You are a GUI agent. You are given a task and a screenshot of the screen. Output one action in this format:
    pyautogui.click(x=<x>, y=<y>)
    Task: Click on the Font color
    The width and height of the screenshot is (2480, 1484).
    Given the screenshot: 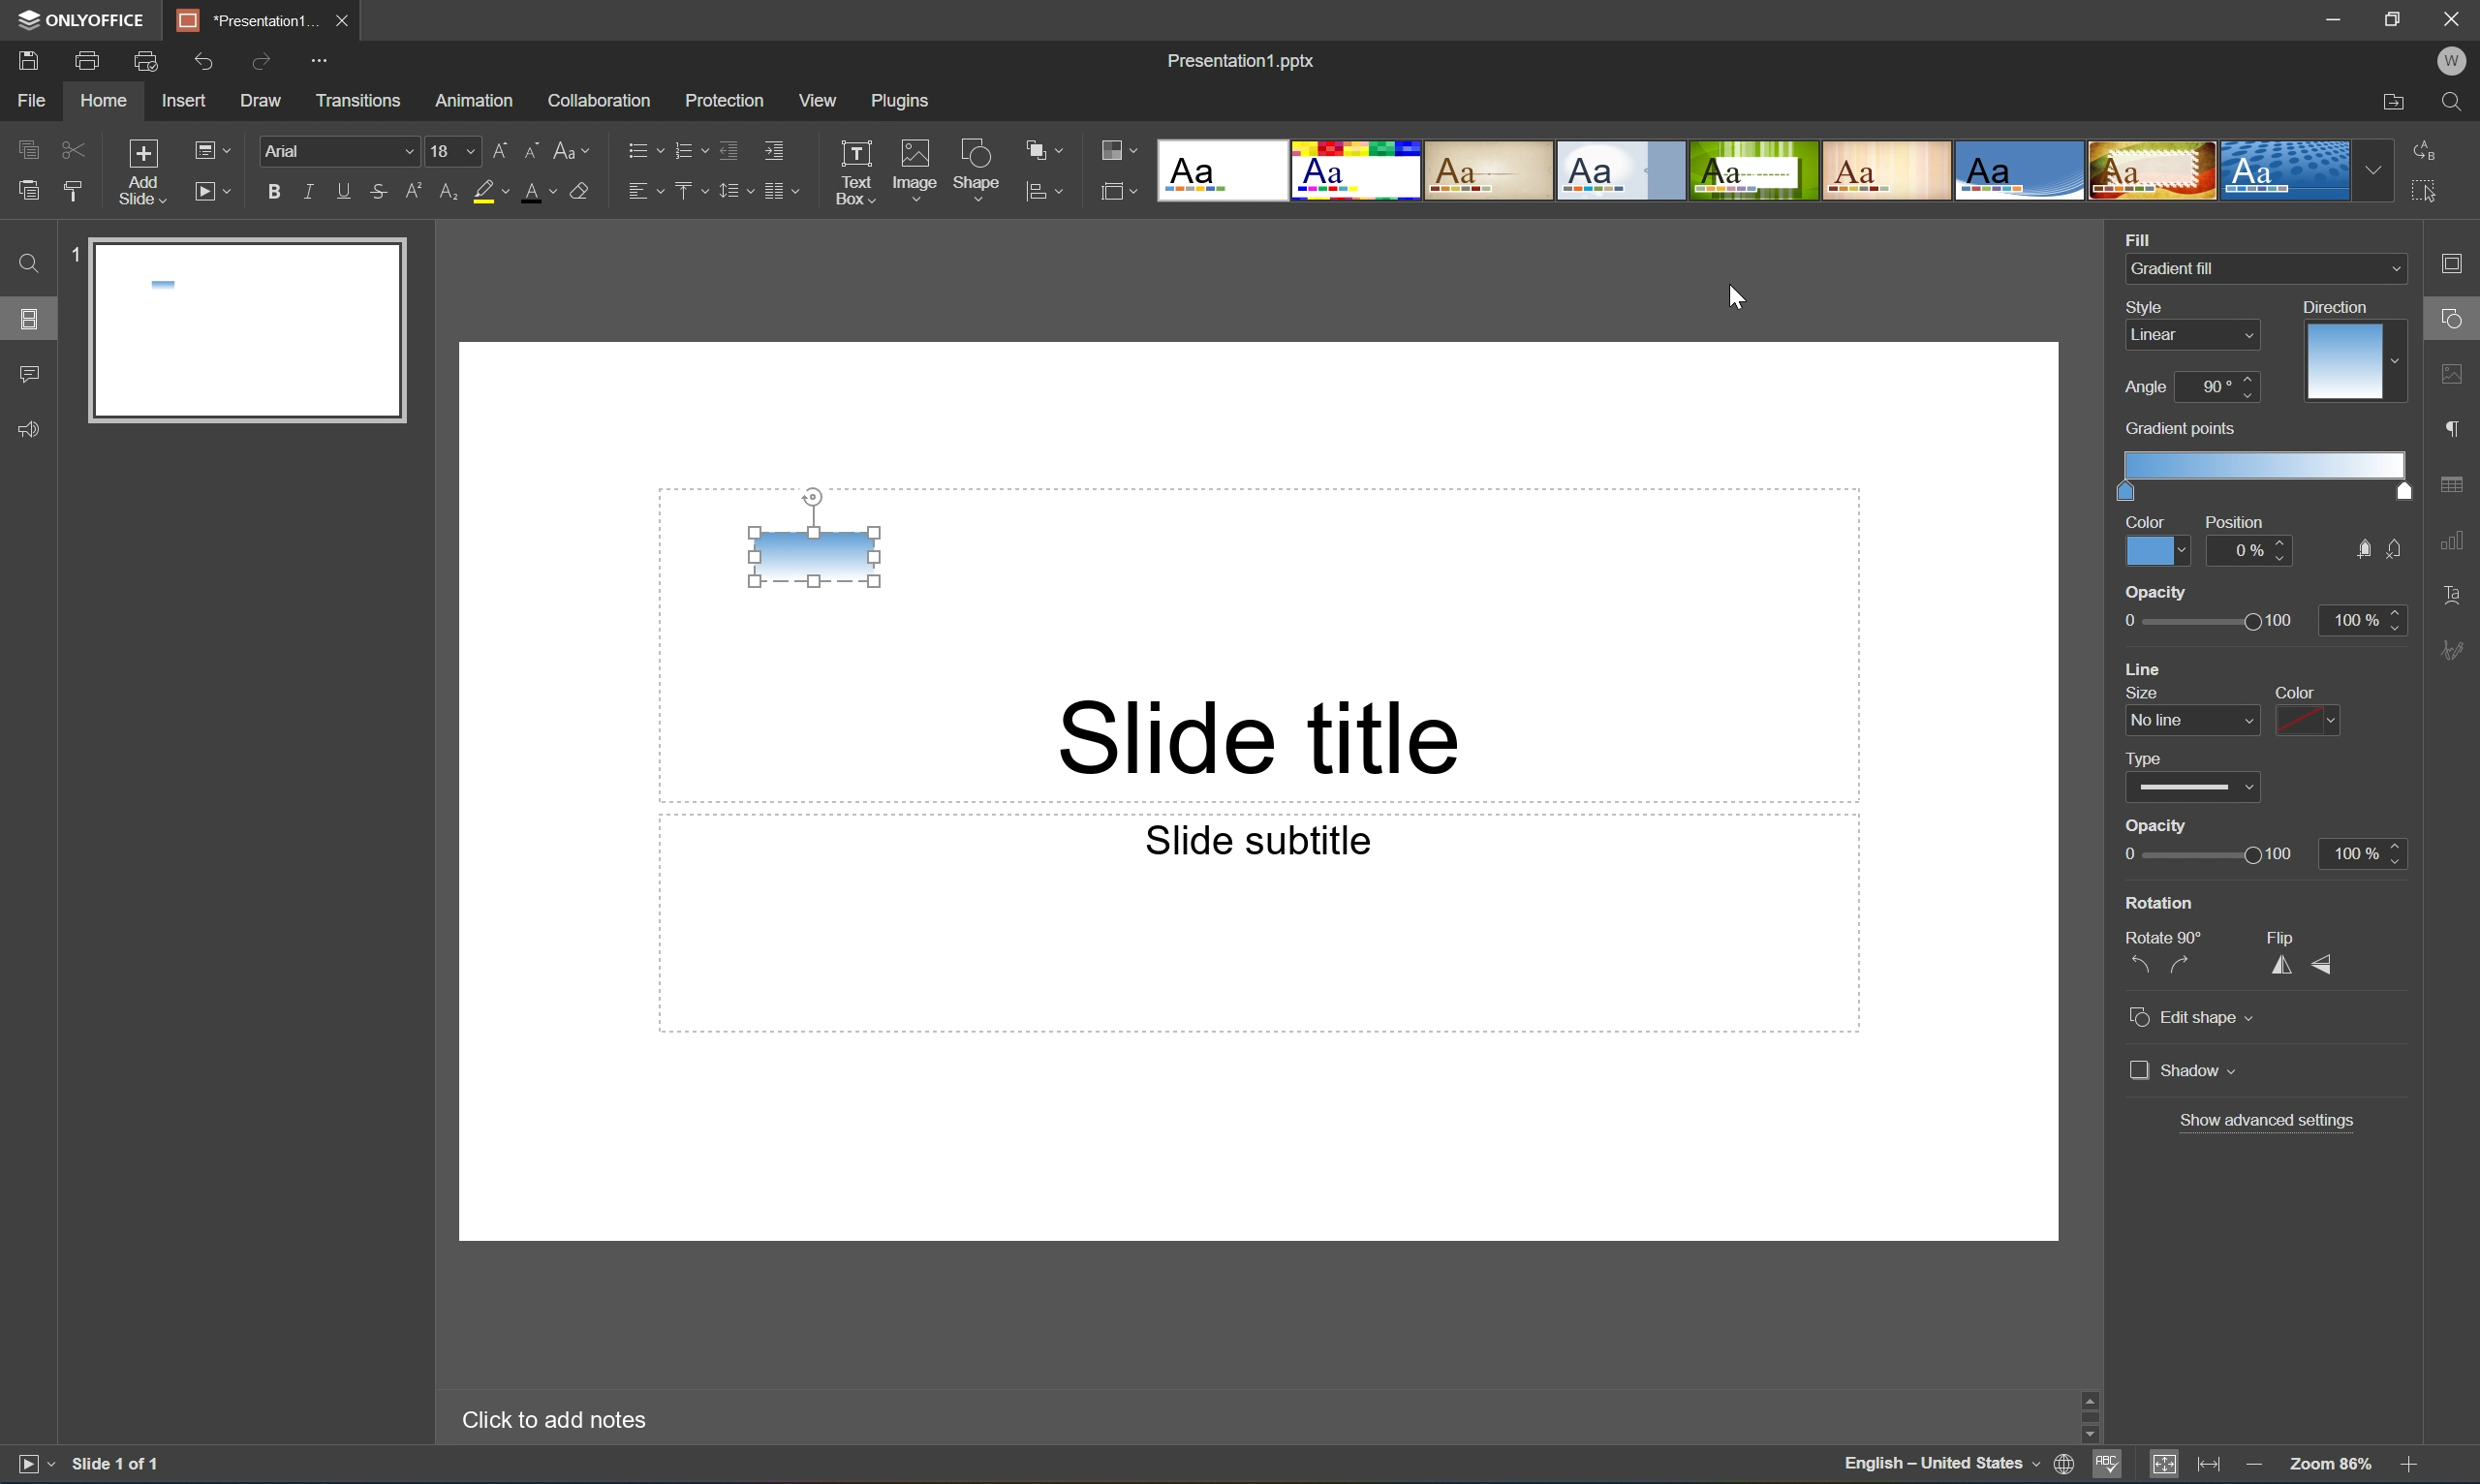 What is the action you would take?
    pyautogui.click(x=536, y=191)
    